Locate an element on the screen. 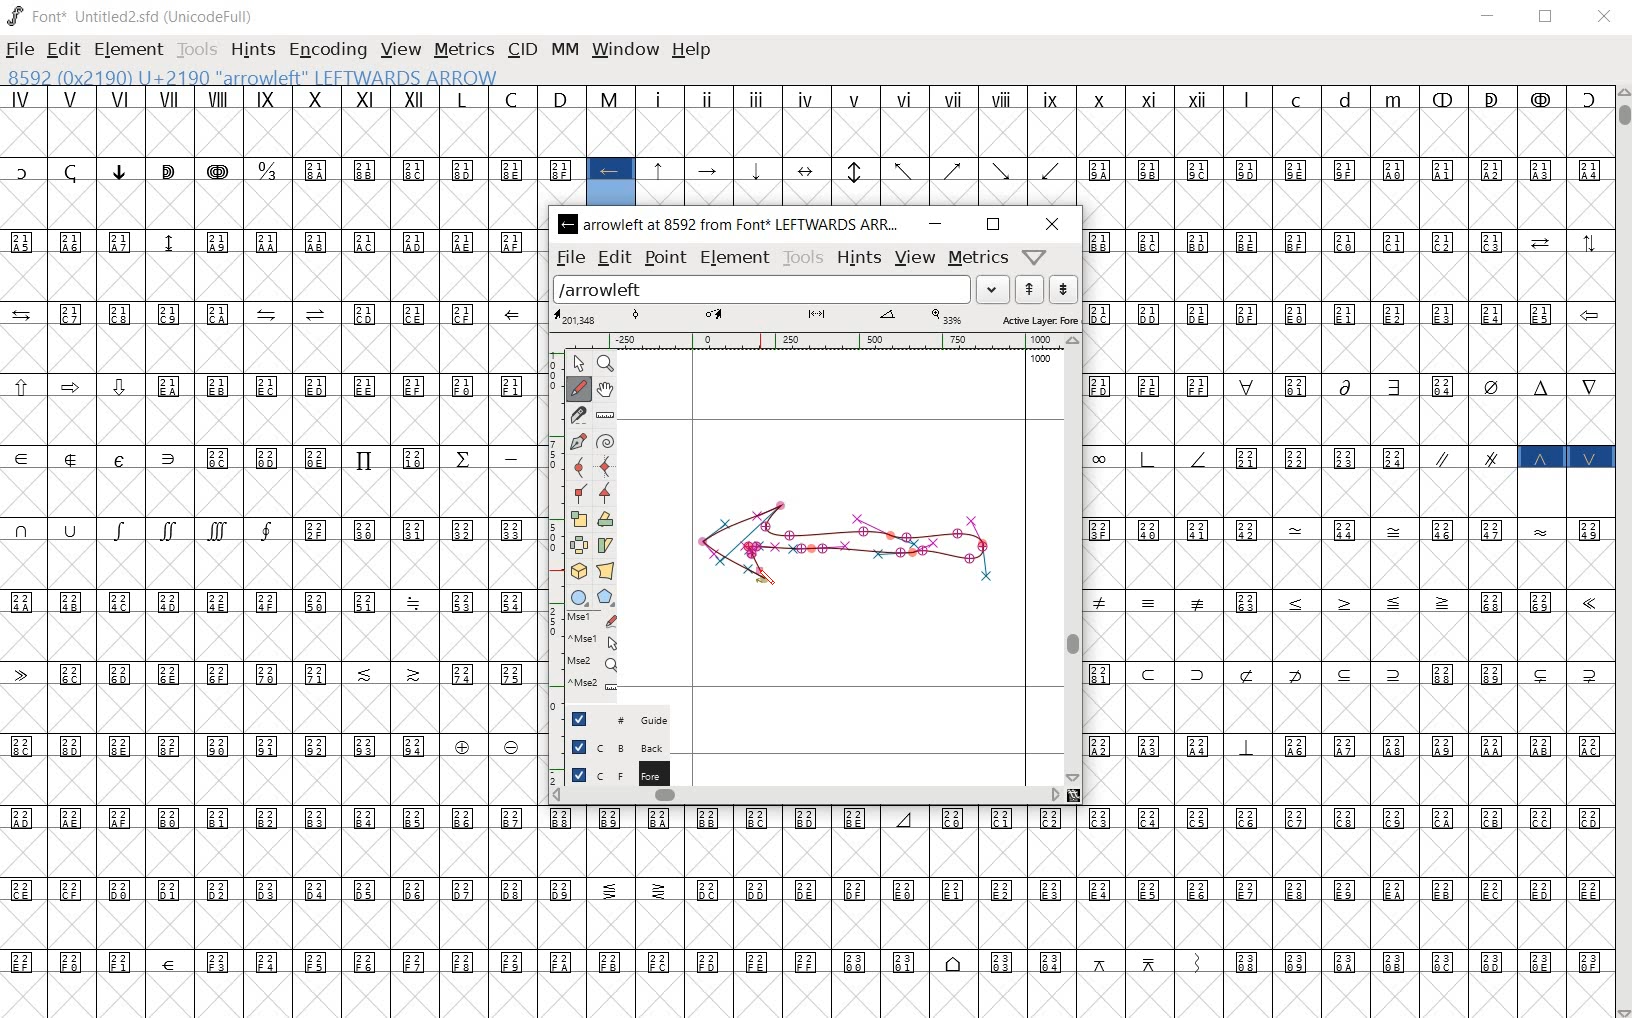 This screenshot has height=1018, width=1632. skew the selection is located at coordinates (606, 545).